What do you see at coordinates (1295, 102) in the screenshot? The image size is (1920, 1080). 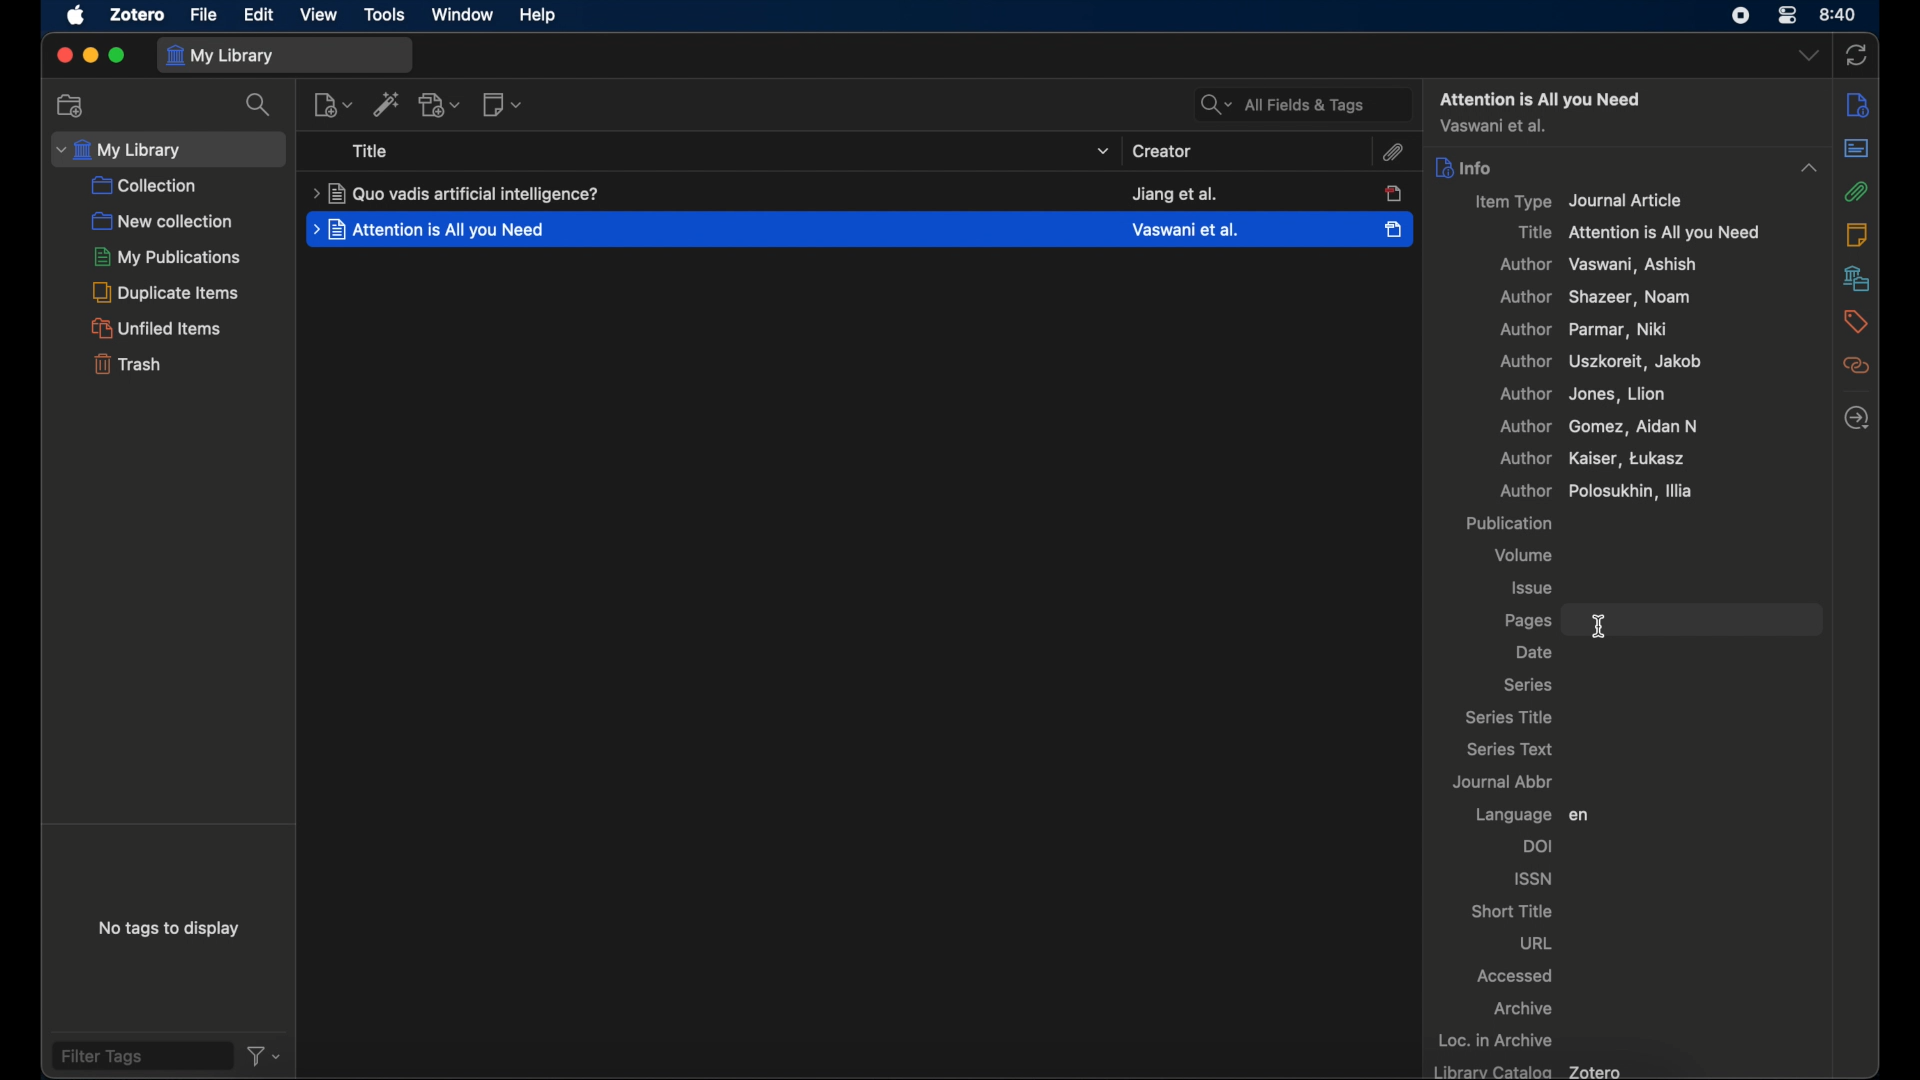 I see `all fields and tags` at bounding box center [1295, 102].